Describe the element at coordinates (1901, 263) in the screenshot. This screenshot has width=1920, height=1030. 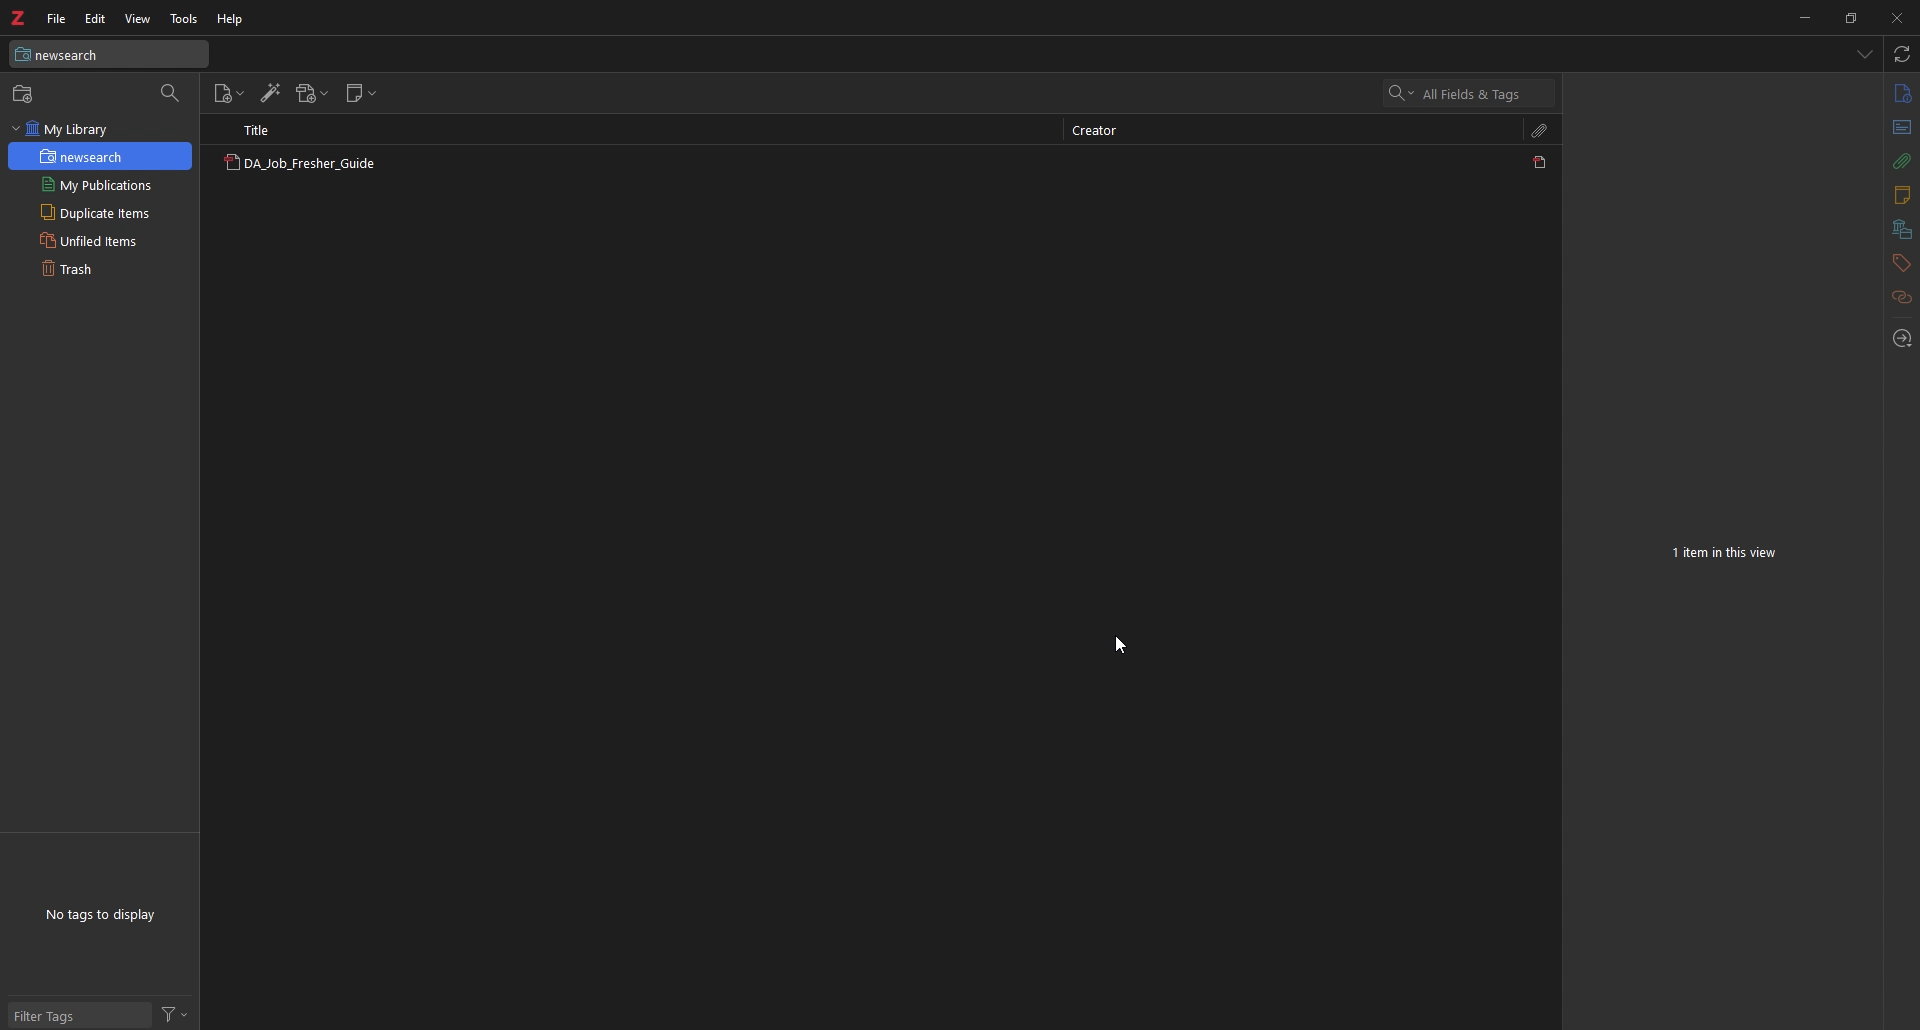
I see `tags` at that location.